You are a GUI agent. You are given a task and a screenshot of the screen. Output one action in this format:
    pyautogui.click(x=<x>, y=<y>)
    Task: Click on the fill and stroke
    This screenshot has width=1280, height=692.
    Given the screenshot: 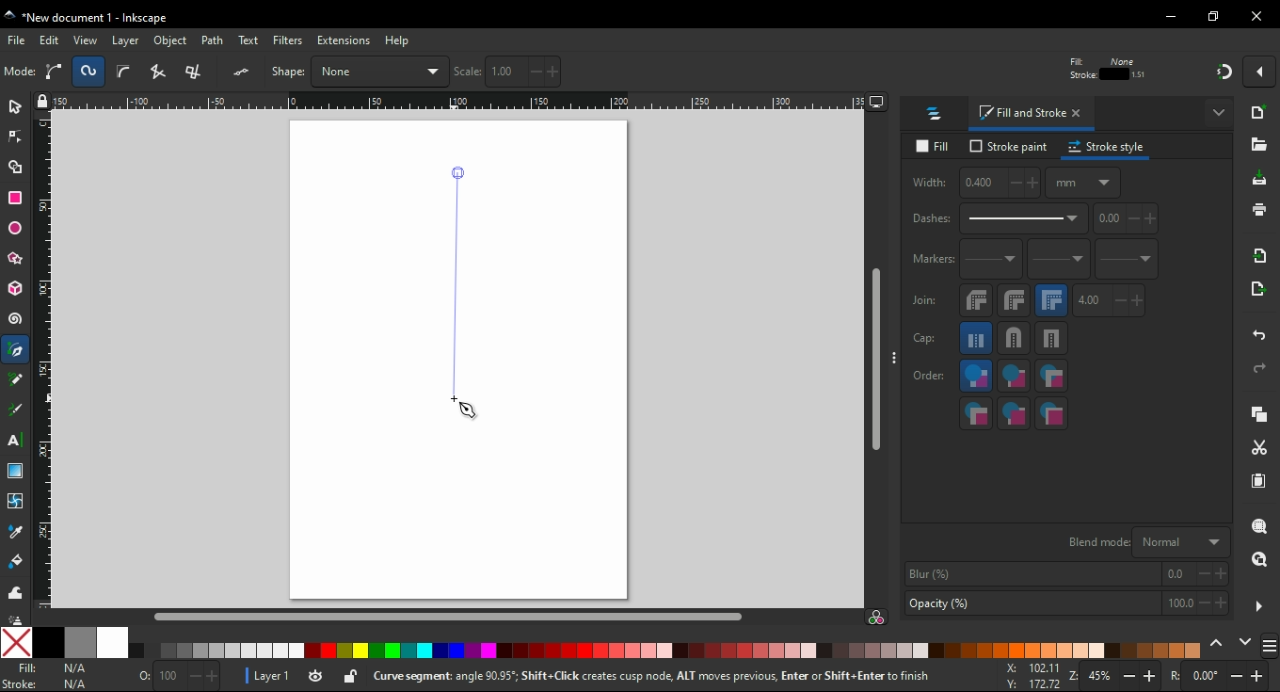 What is the action you would take?
    pyautogui.click(x=1032, y=114)
    